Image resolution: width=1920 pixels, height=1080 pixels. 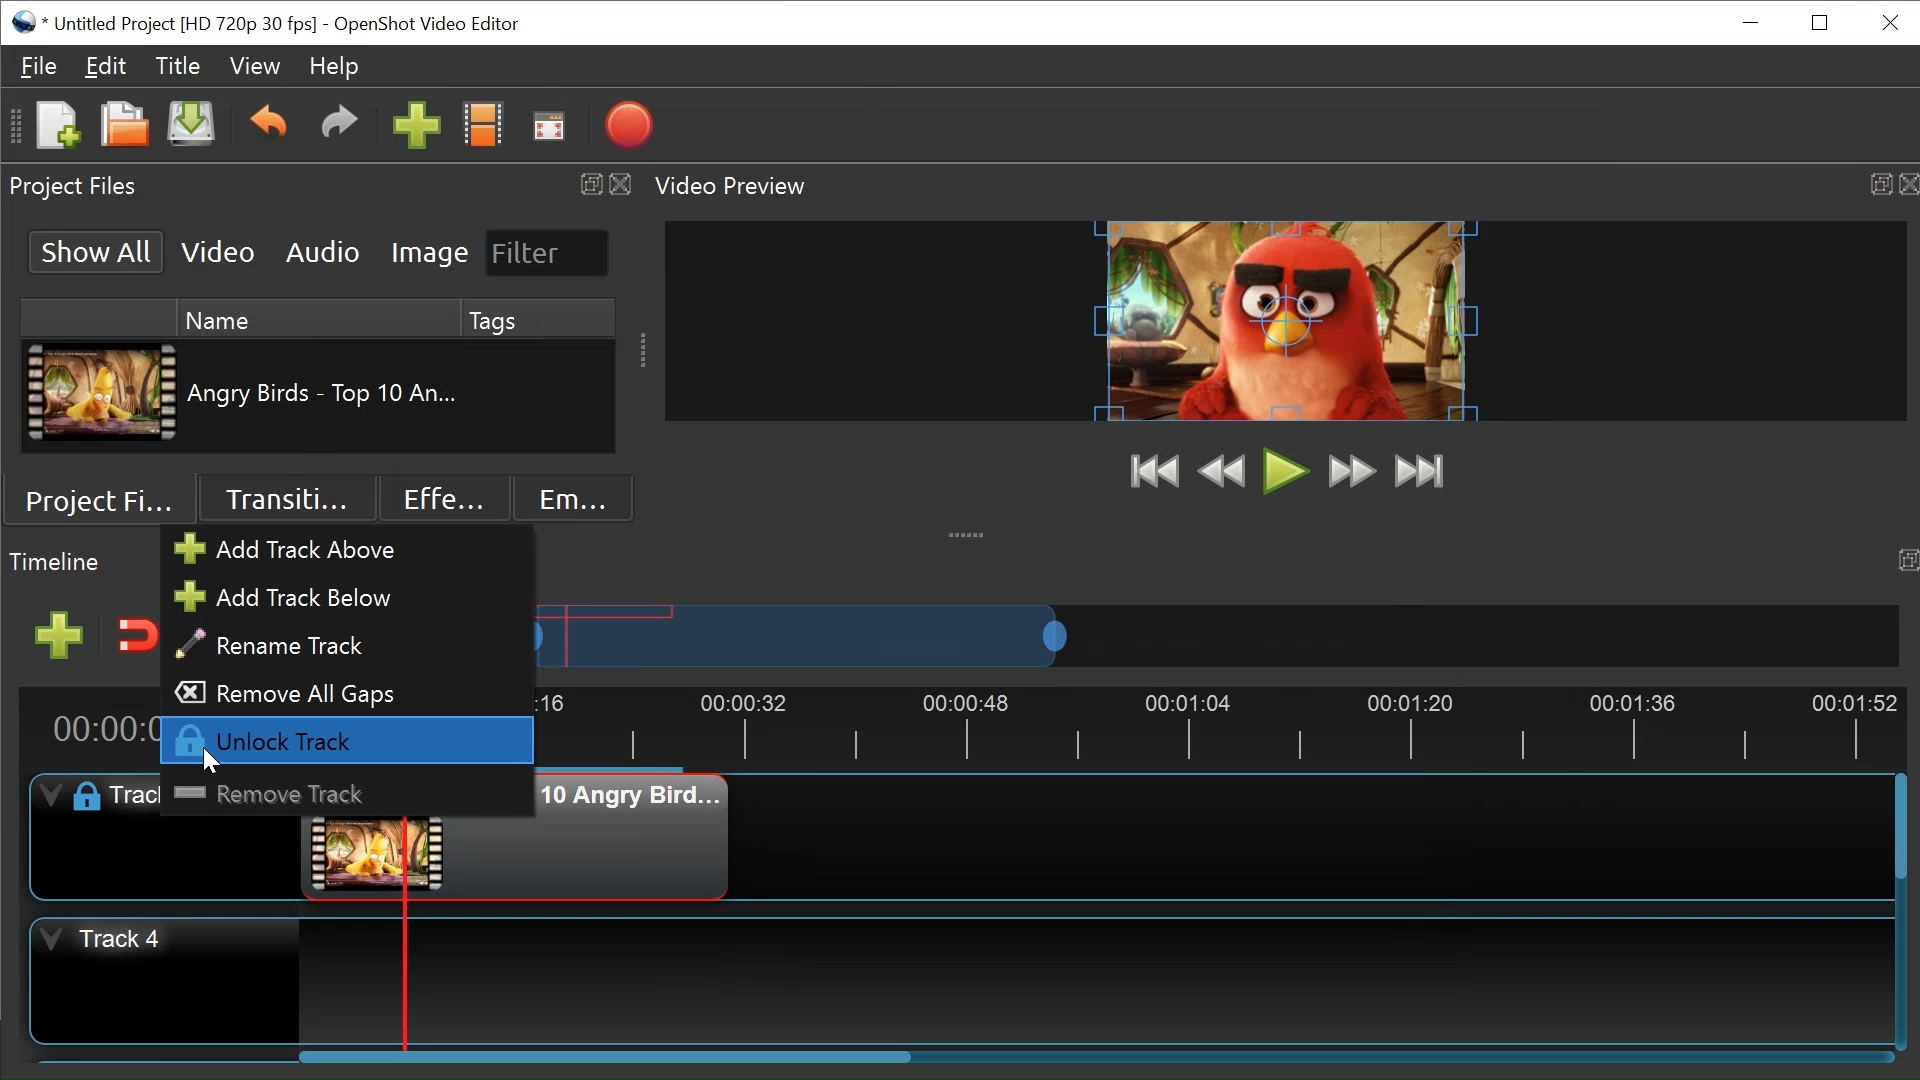 I want to click on Export Video, so click(x=629, y=127).